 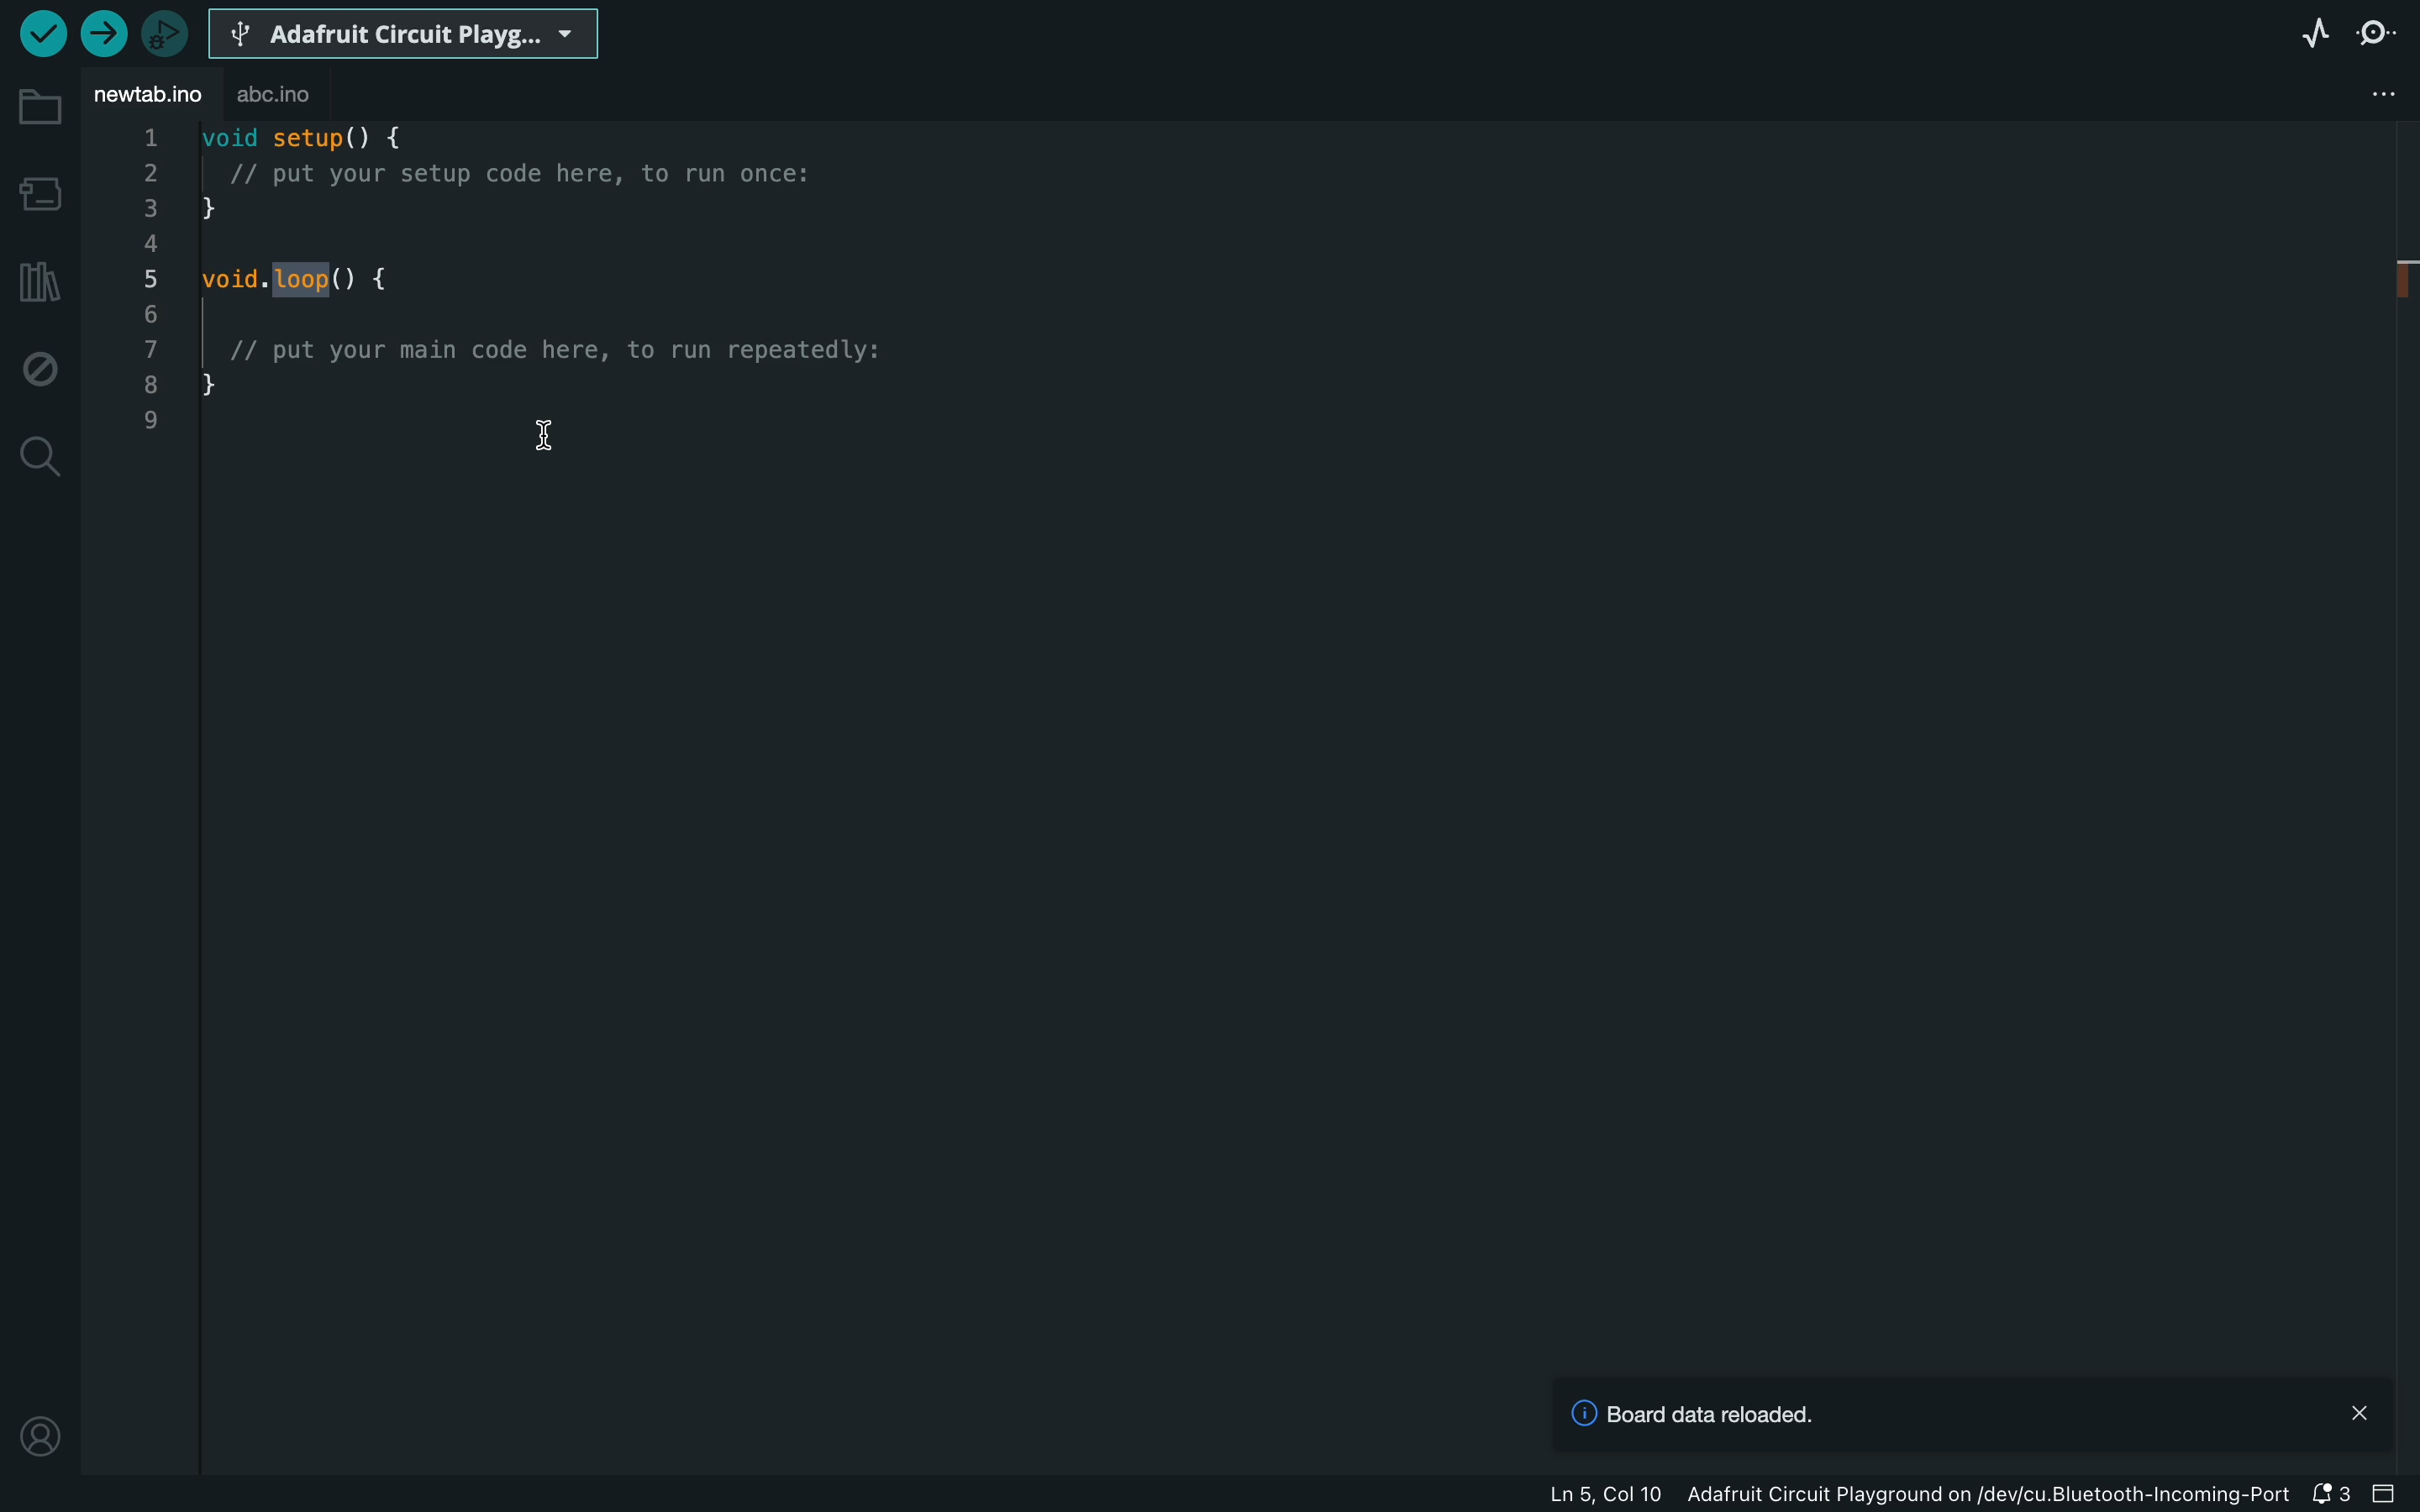 I want to click on Ln 5, Col 10, so click(x=1604, y=1495).